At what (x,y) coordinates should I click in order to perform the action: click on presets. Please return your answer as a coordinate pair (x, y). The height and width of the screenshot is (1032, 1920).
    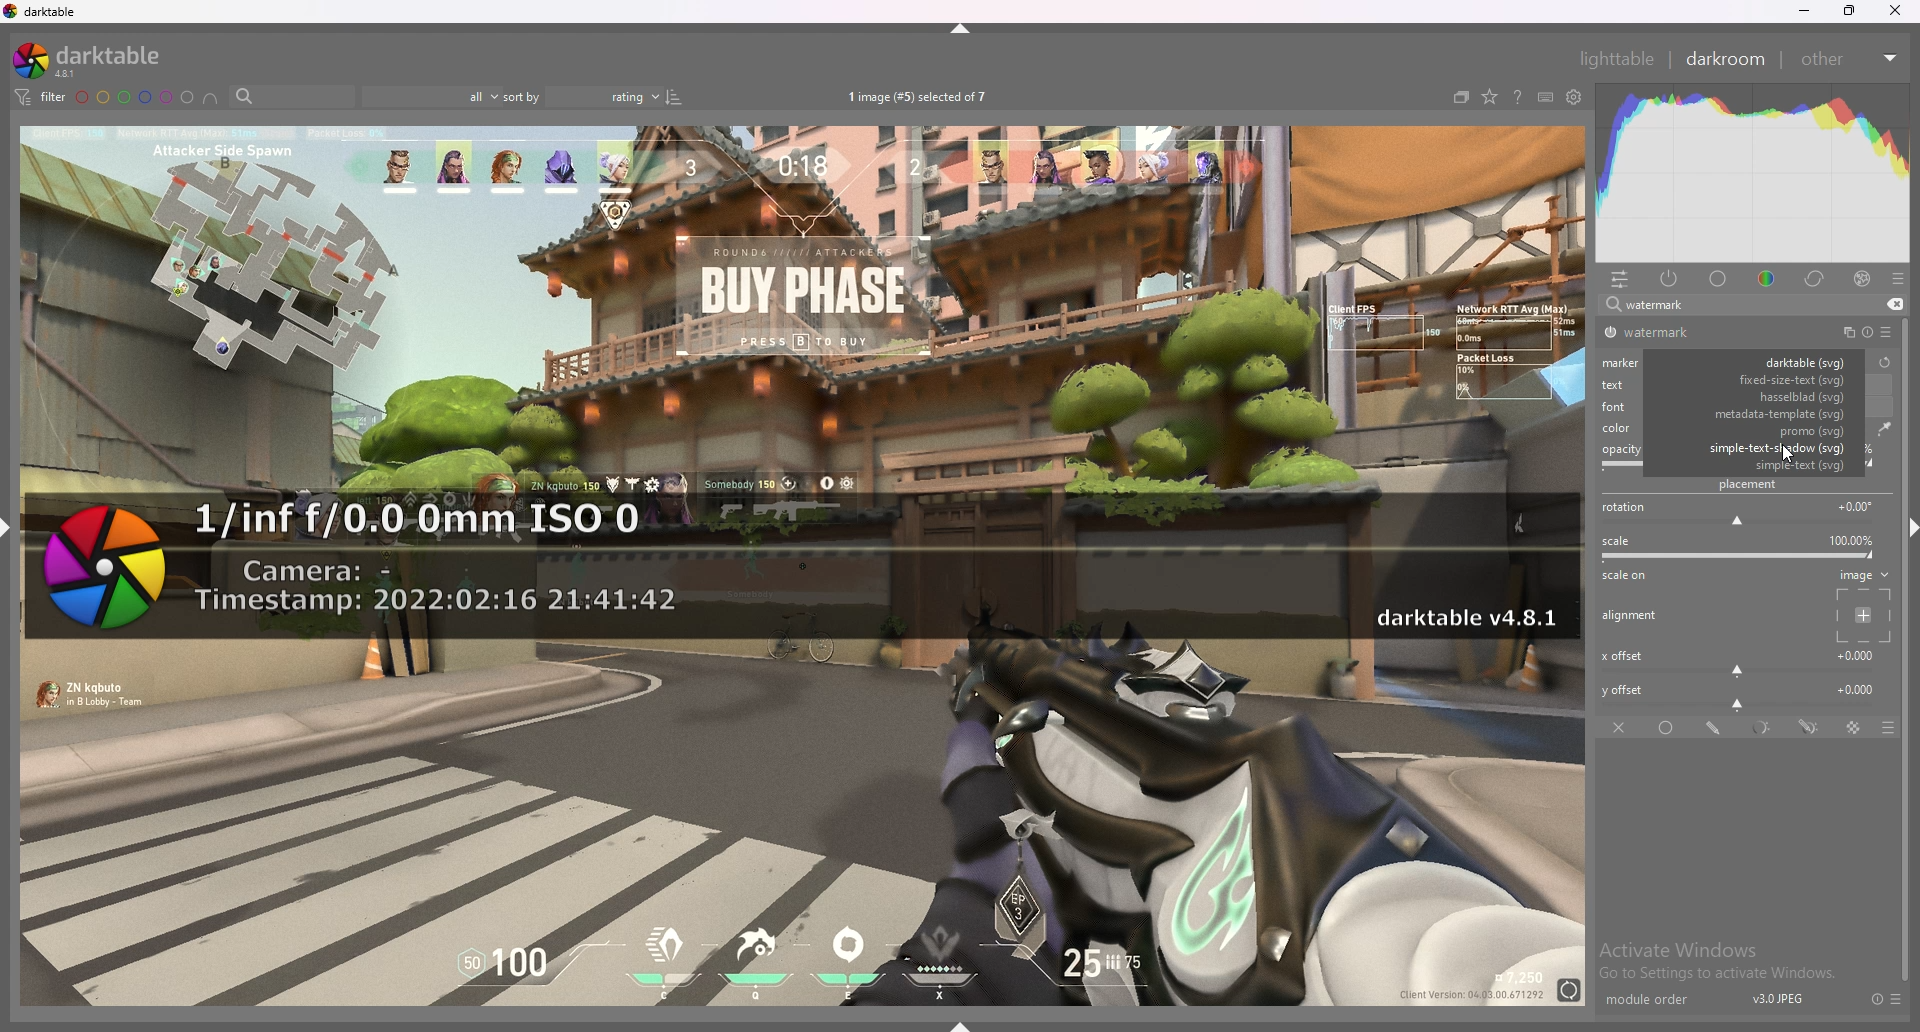
    Looking at the image, I should click on (1897, 999).